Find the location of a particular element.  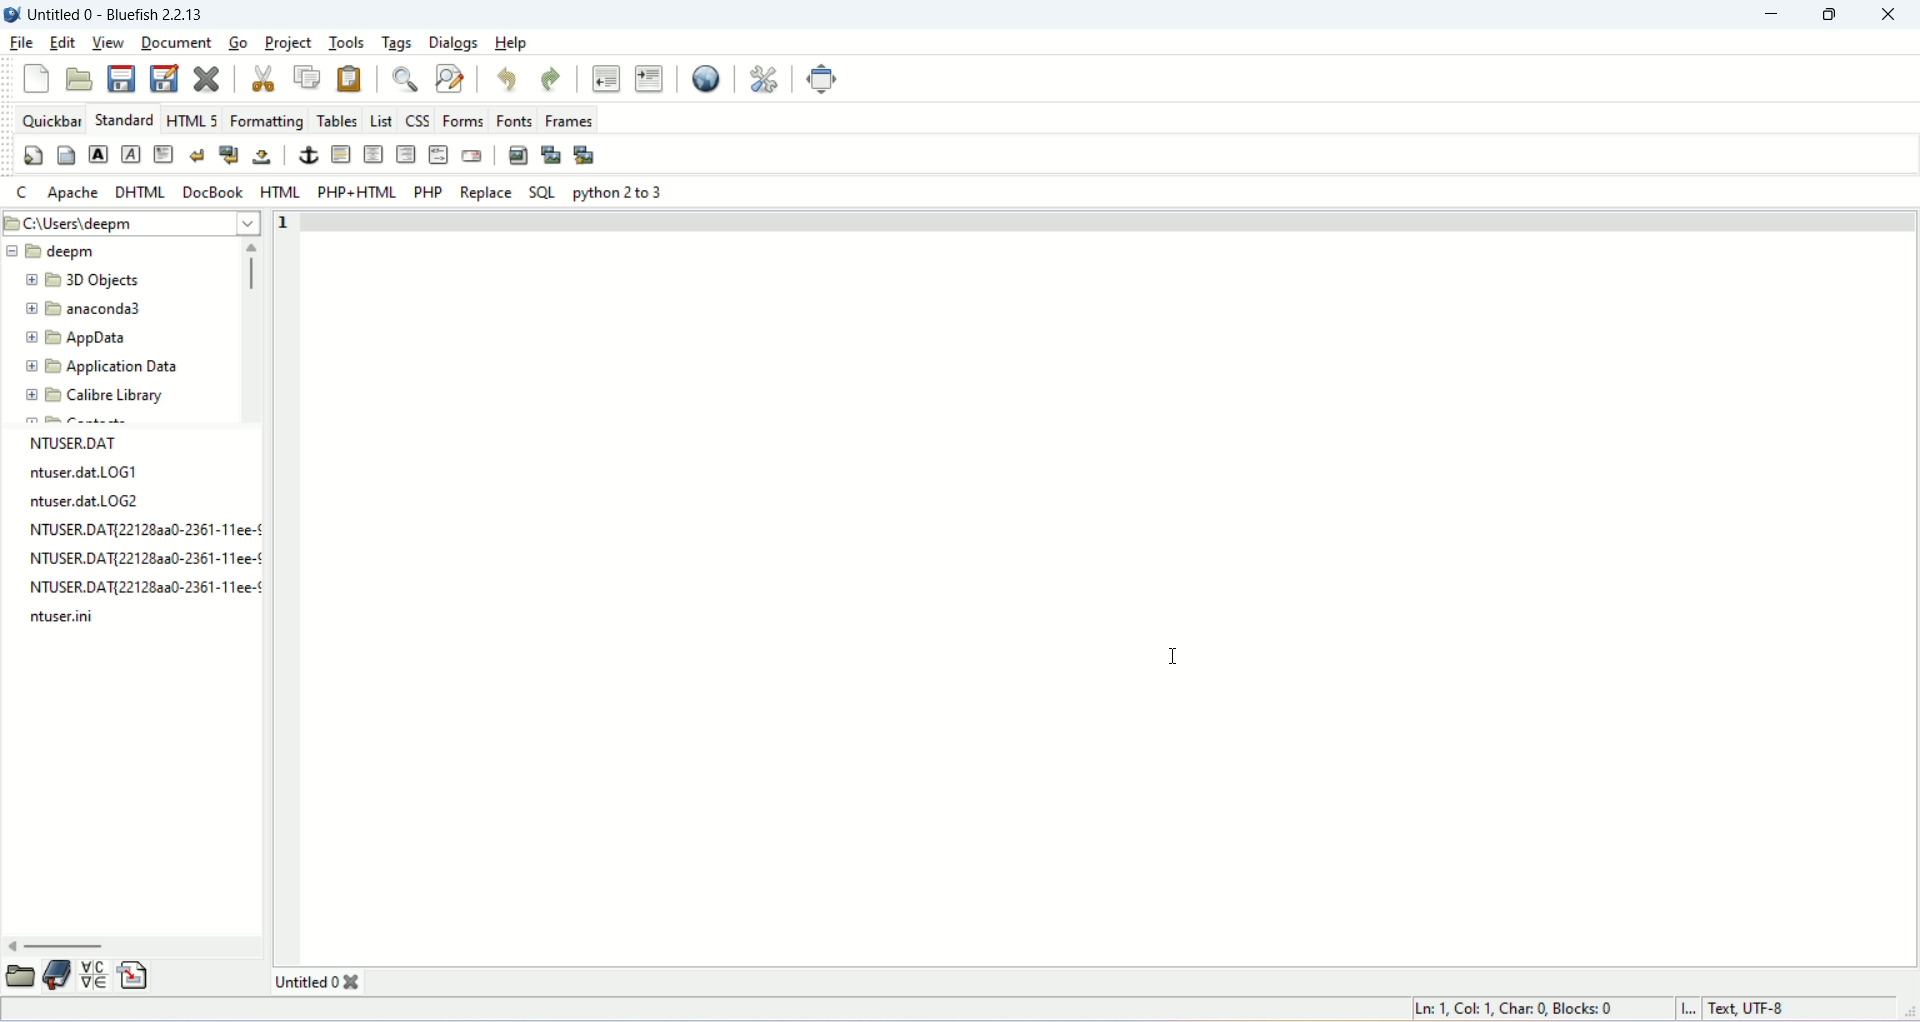

cut is located at coordinates (263, 79).